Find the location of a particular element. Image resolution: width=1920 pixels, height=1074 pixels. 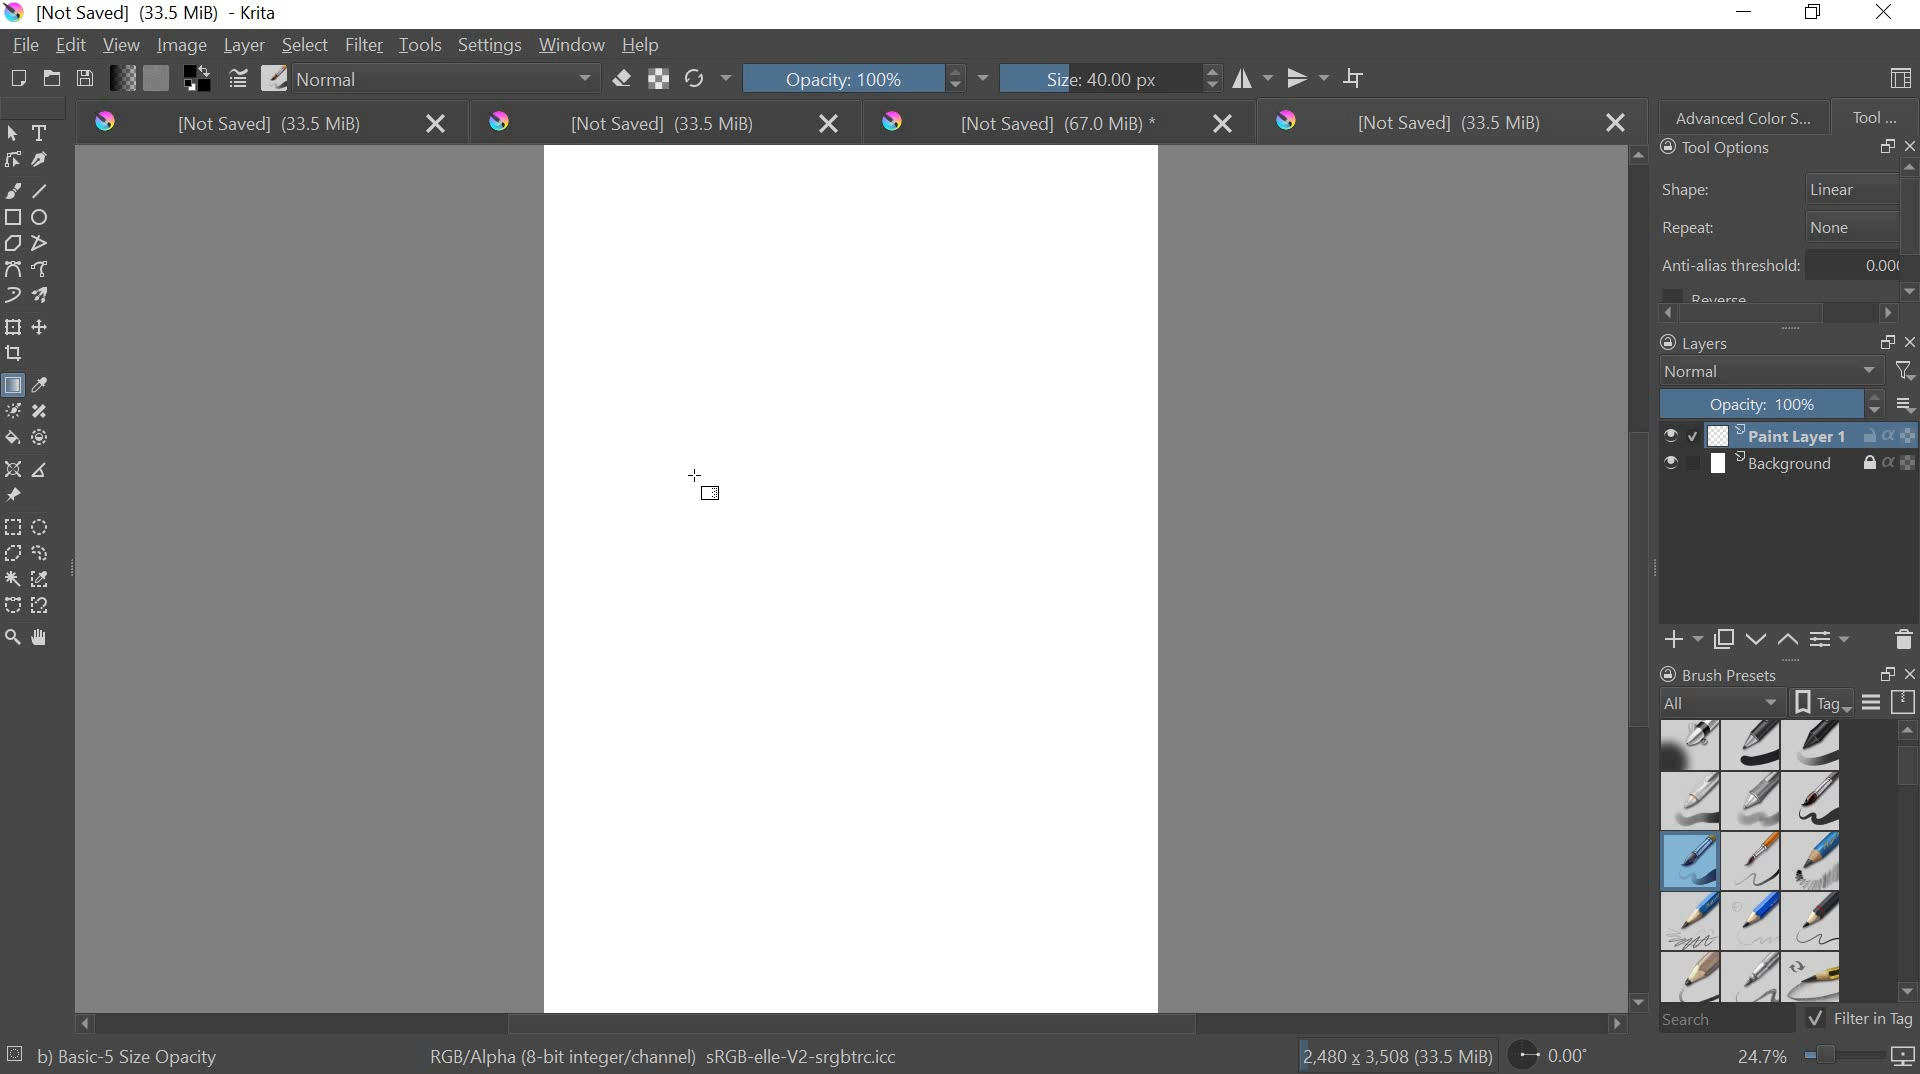

RESTORE DOWN is located at coordinates (1886, 147).